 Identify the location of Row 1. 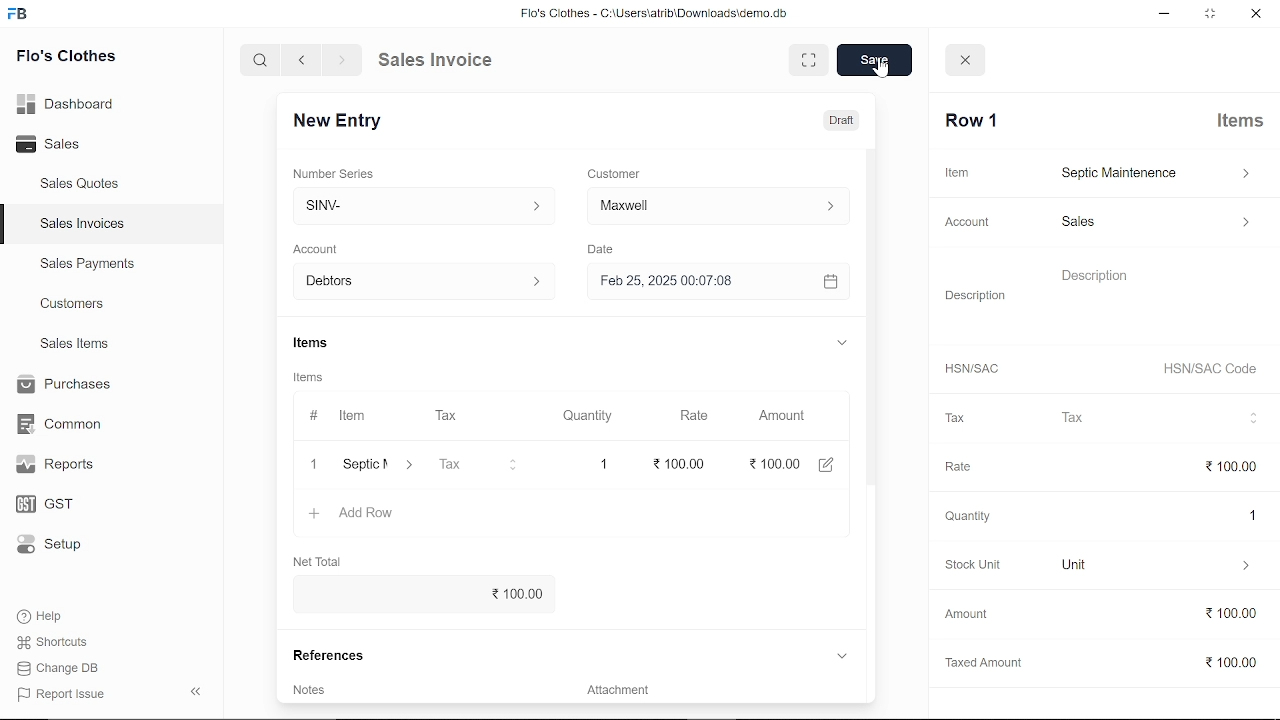
(973, 121).